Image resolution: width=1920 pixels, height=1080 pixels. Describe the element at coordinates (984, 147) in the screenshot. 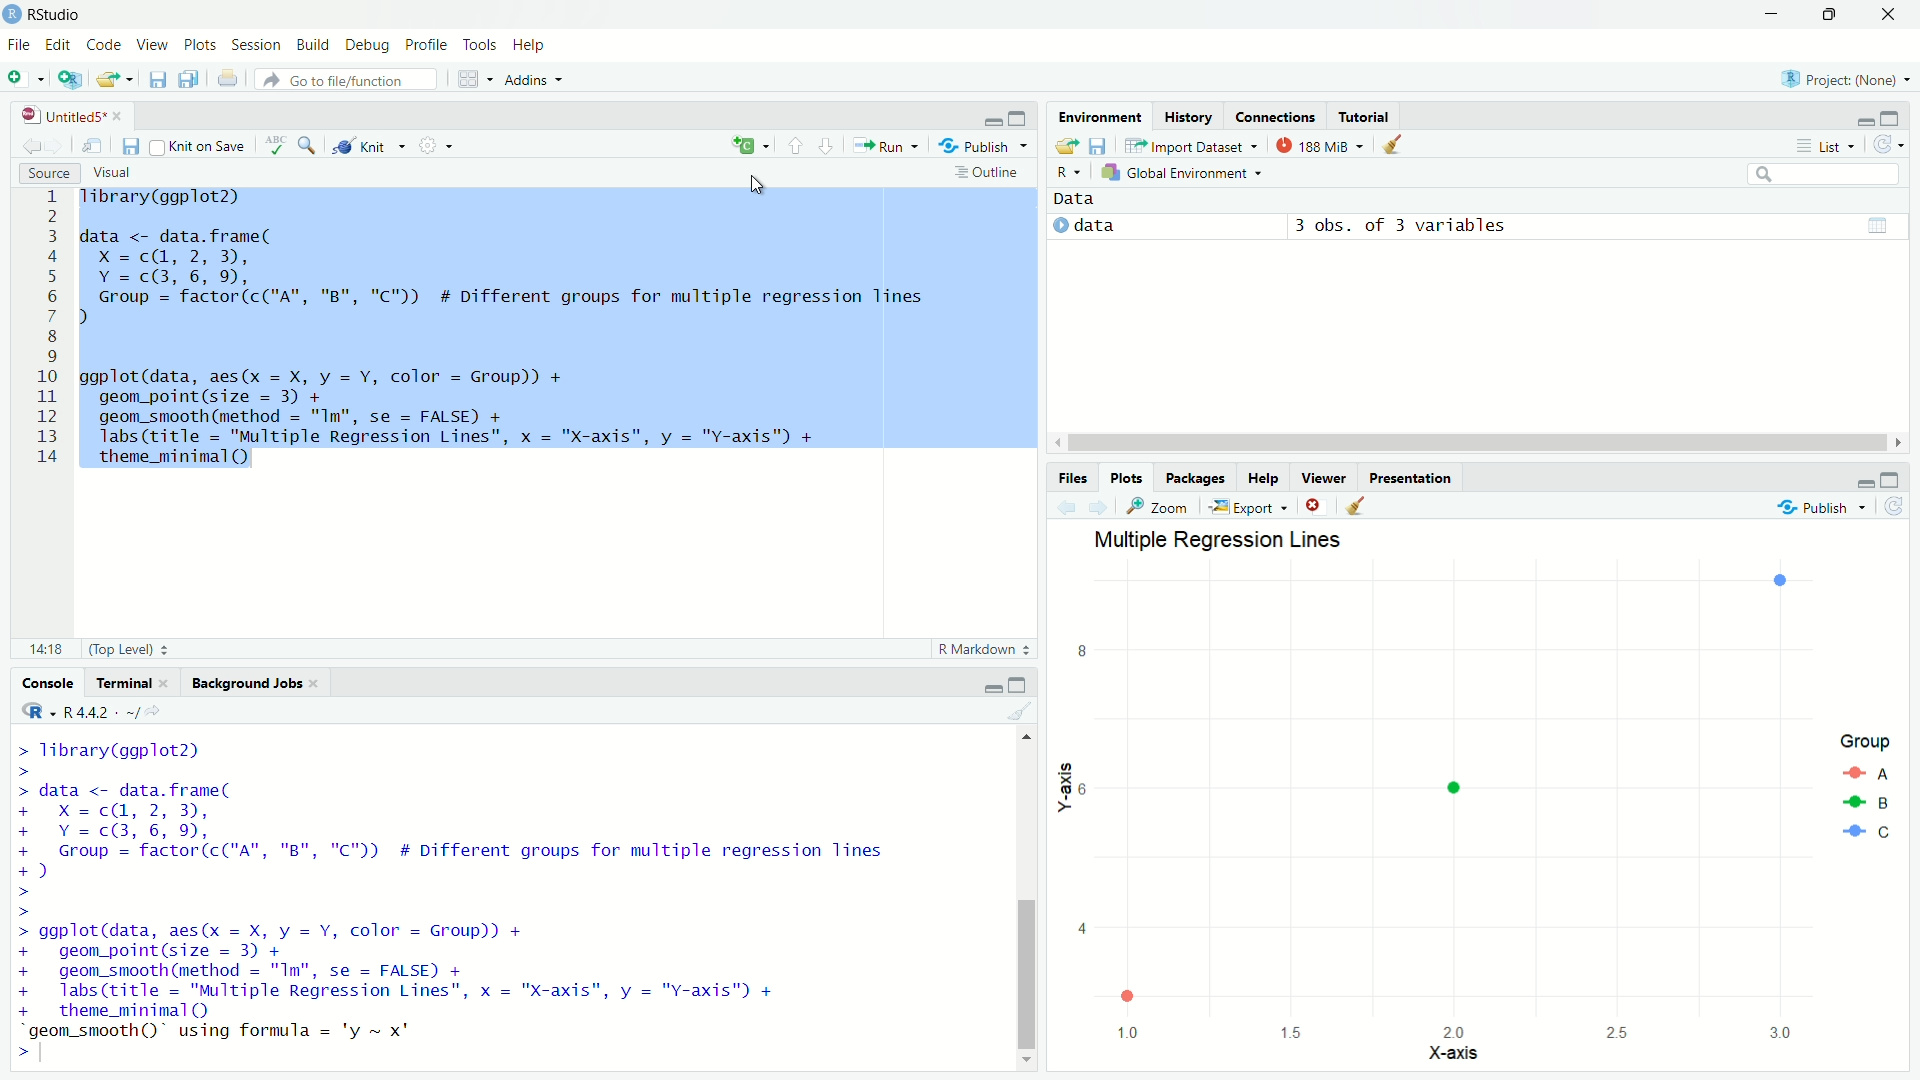

I see `Publish ~` at that location.